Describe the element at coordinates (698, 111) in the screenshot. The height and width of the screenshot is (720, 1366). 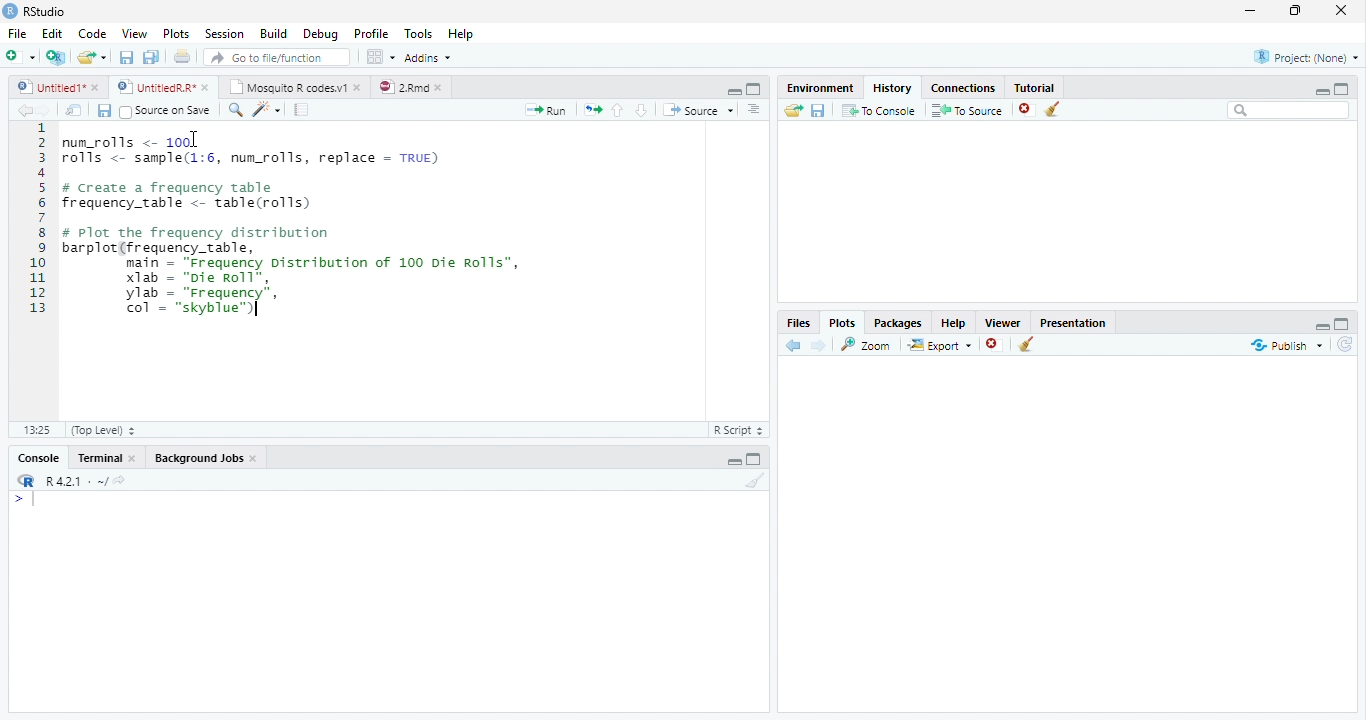
I see `Source` at that location.